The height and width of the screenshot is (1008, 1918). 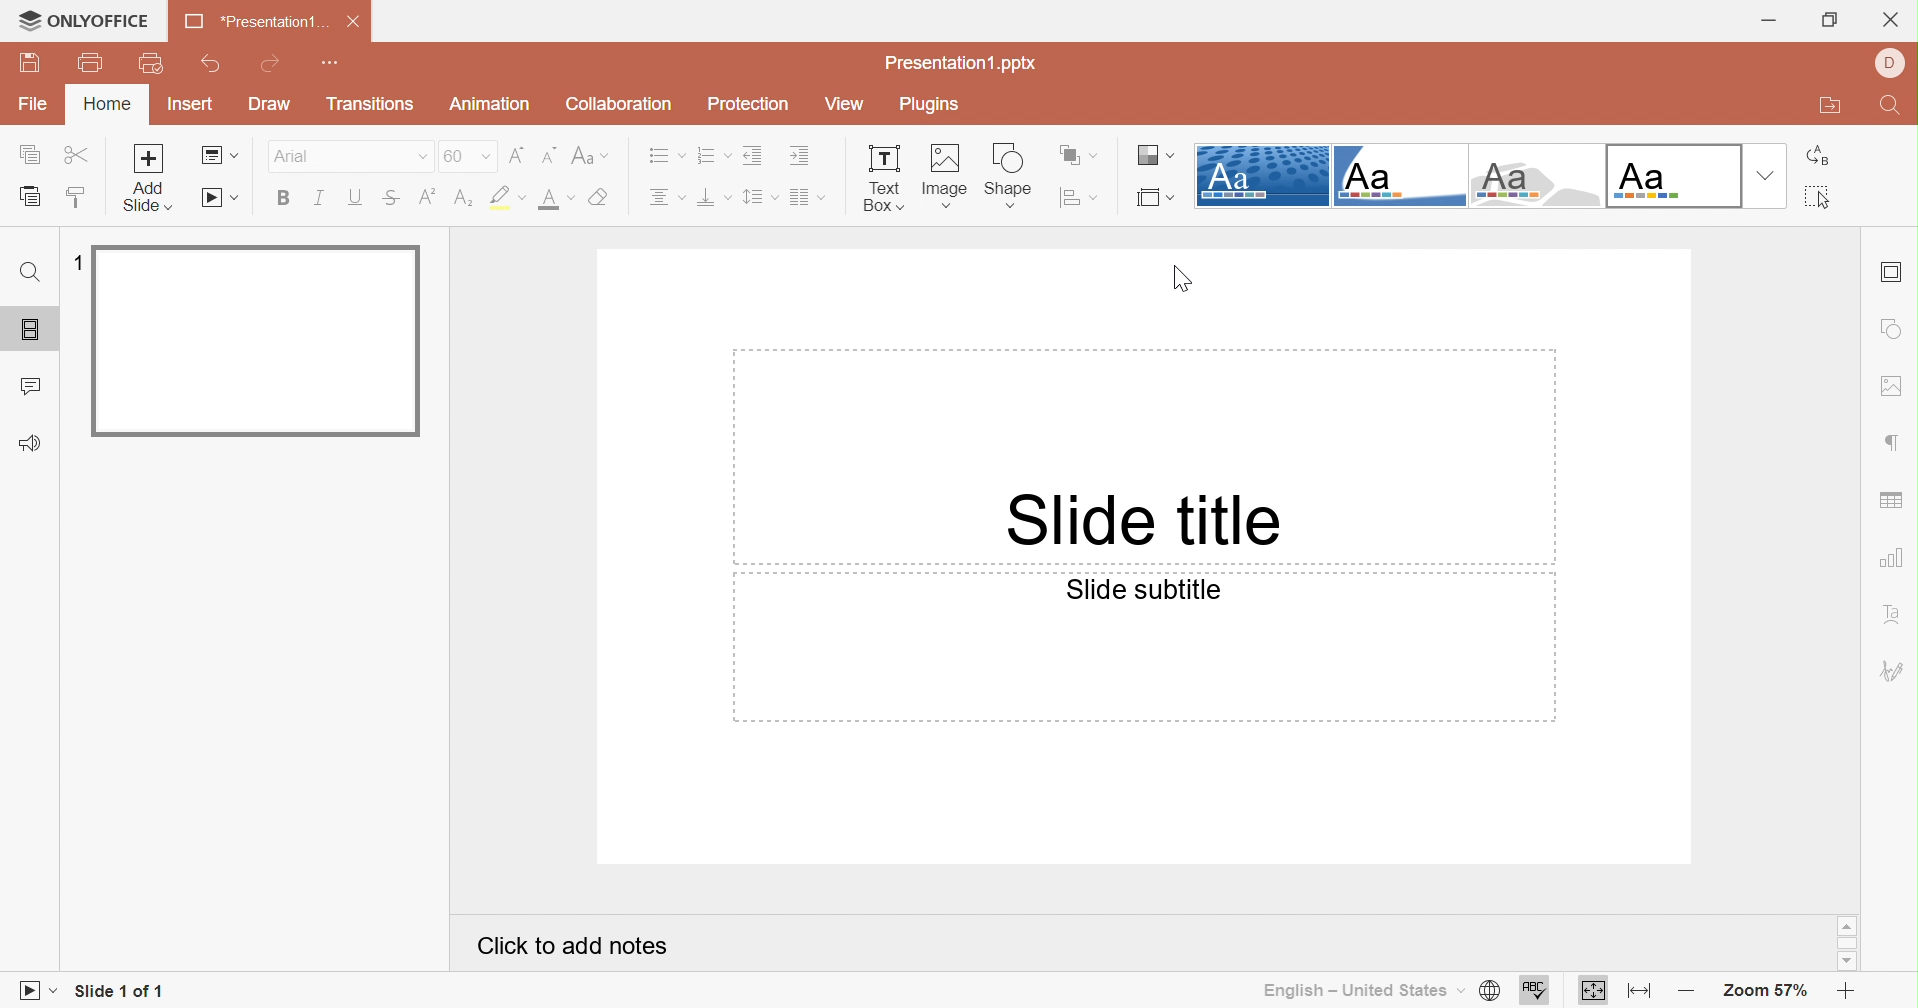 I want to click on Bullets, so click(x=662, y=153).